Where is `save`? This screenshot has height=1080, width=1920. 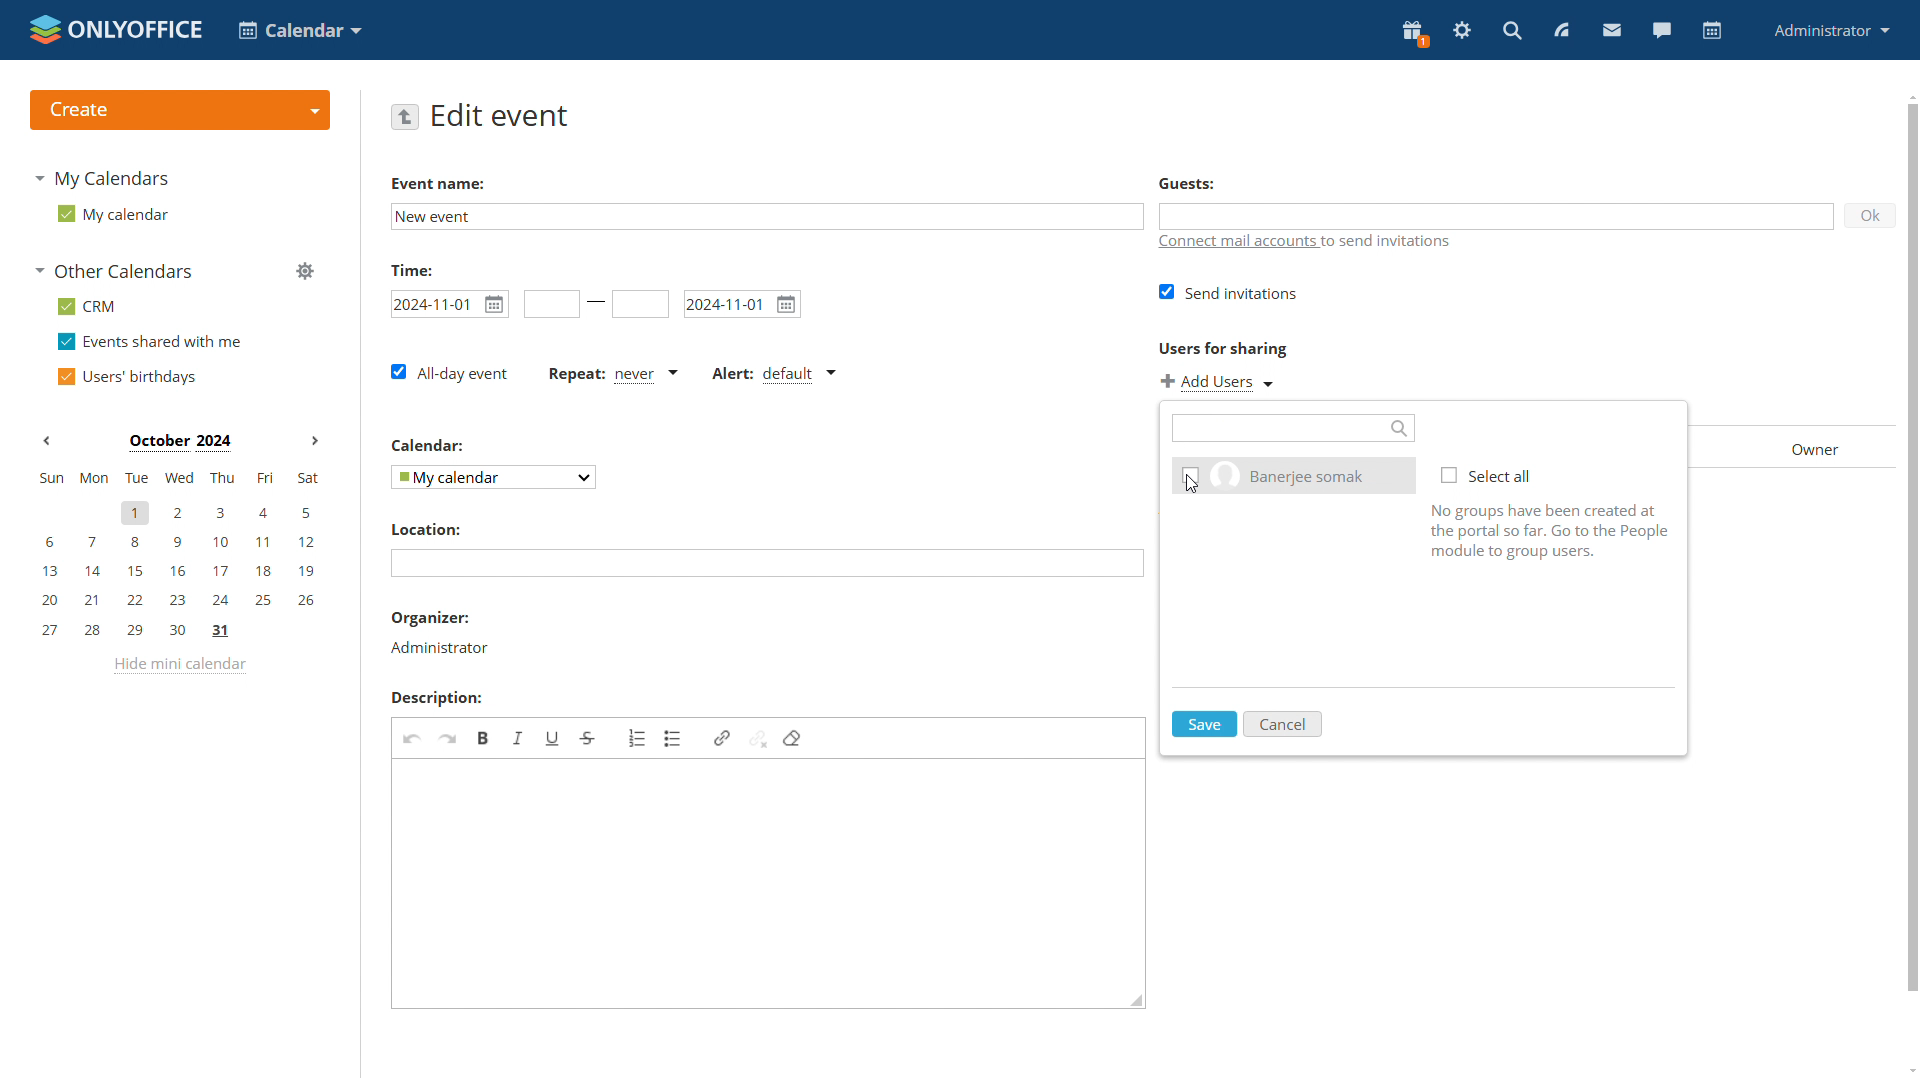 save is located at coordinates (1203, 723).